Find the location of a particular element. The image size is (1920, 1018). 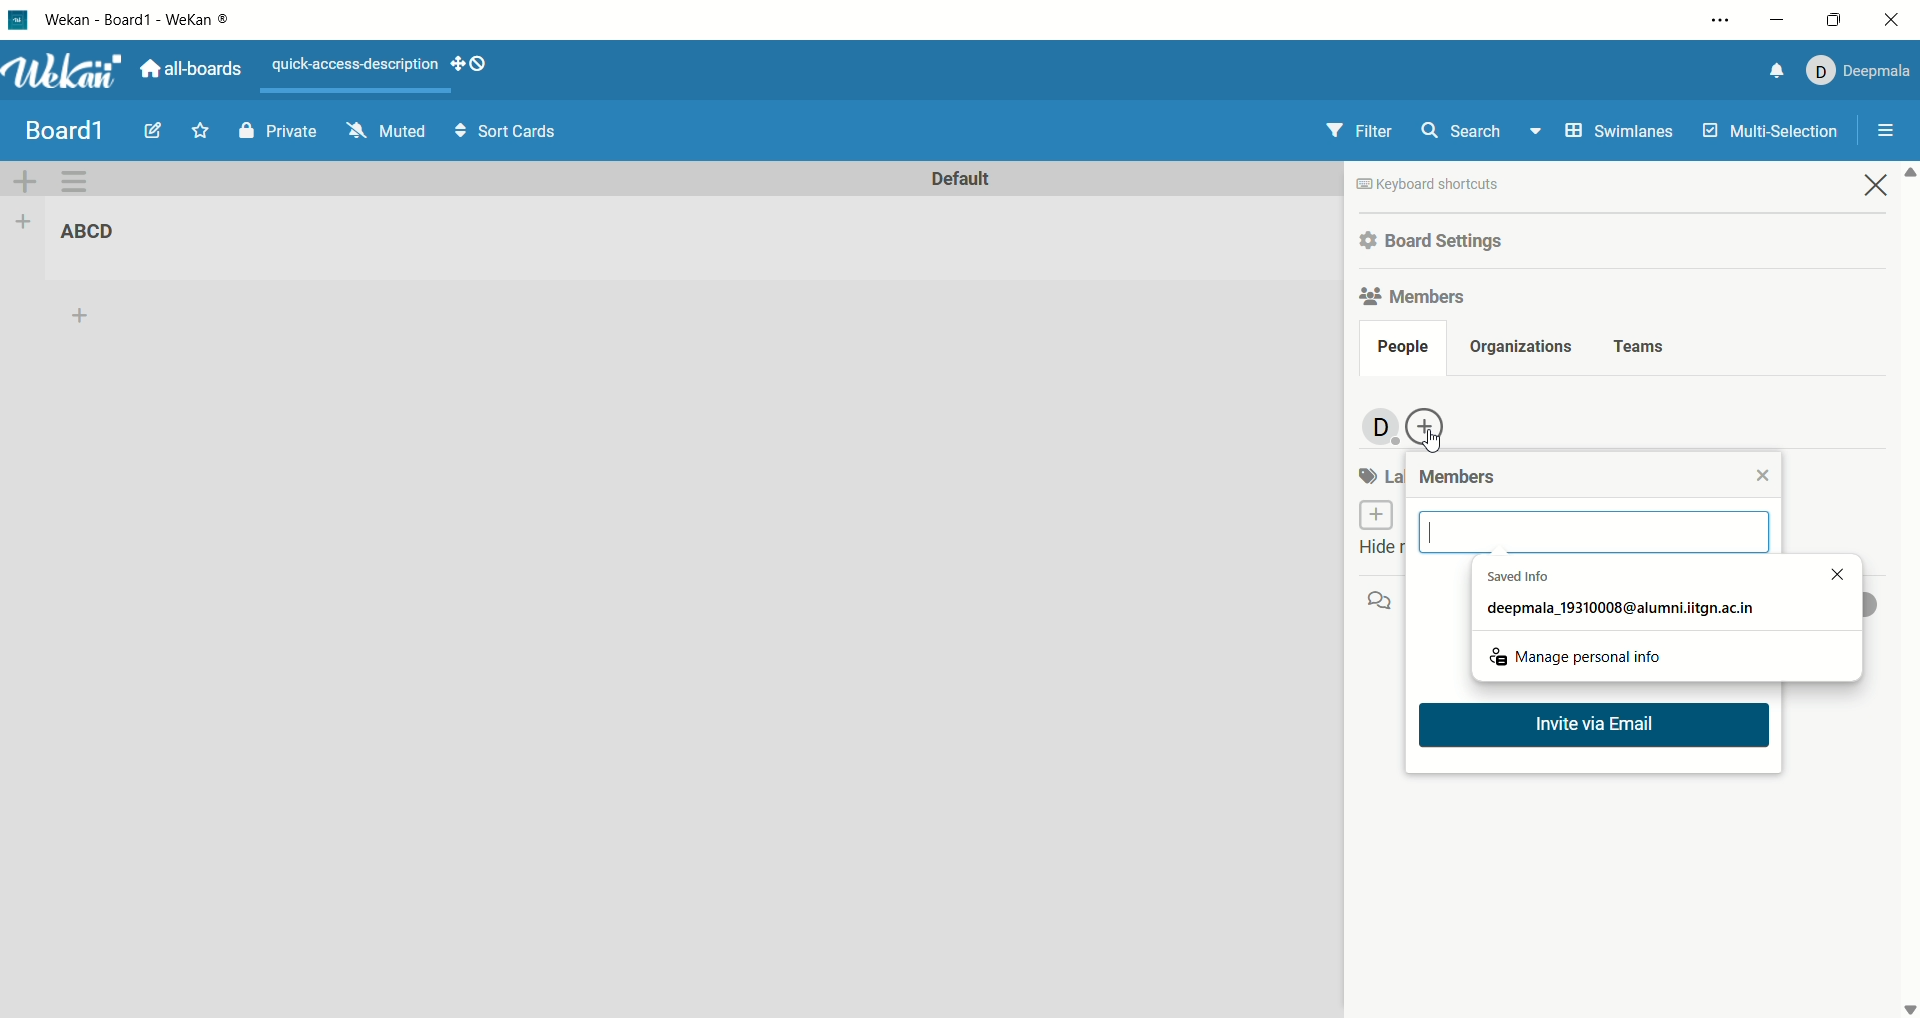

close is located at coordinates (1896, 20).